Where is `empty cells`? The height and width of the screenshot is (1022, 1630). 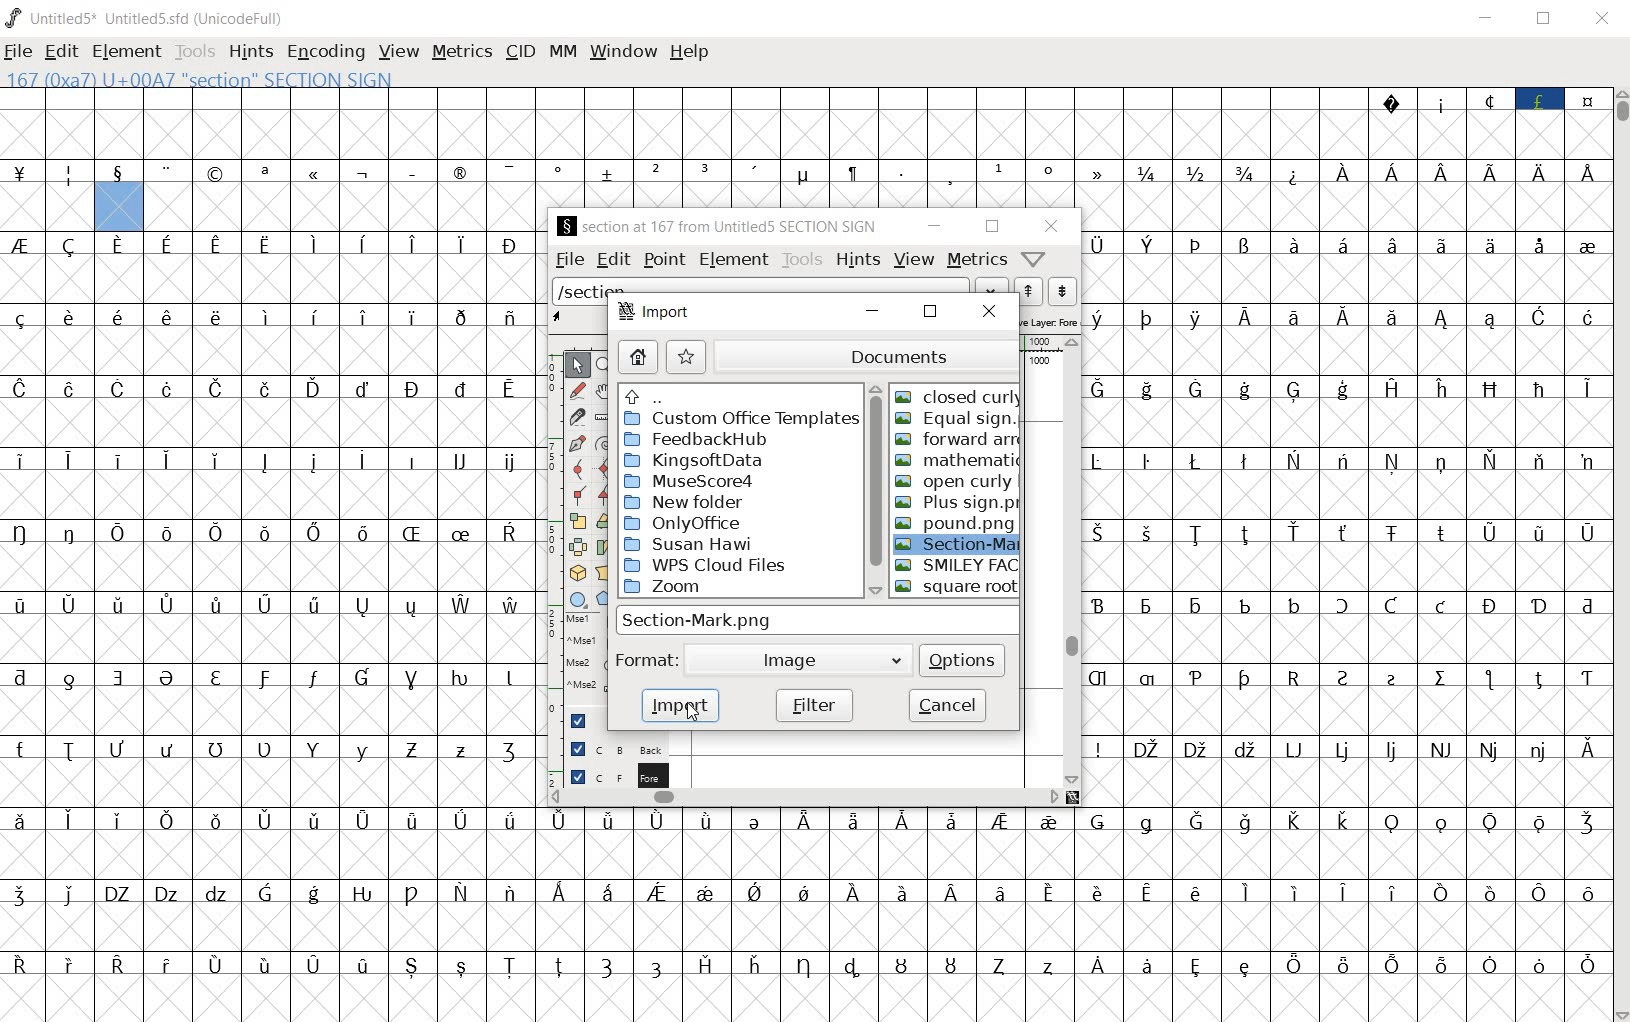 empty cells is located at coordinates (1347, 208).